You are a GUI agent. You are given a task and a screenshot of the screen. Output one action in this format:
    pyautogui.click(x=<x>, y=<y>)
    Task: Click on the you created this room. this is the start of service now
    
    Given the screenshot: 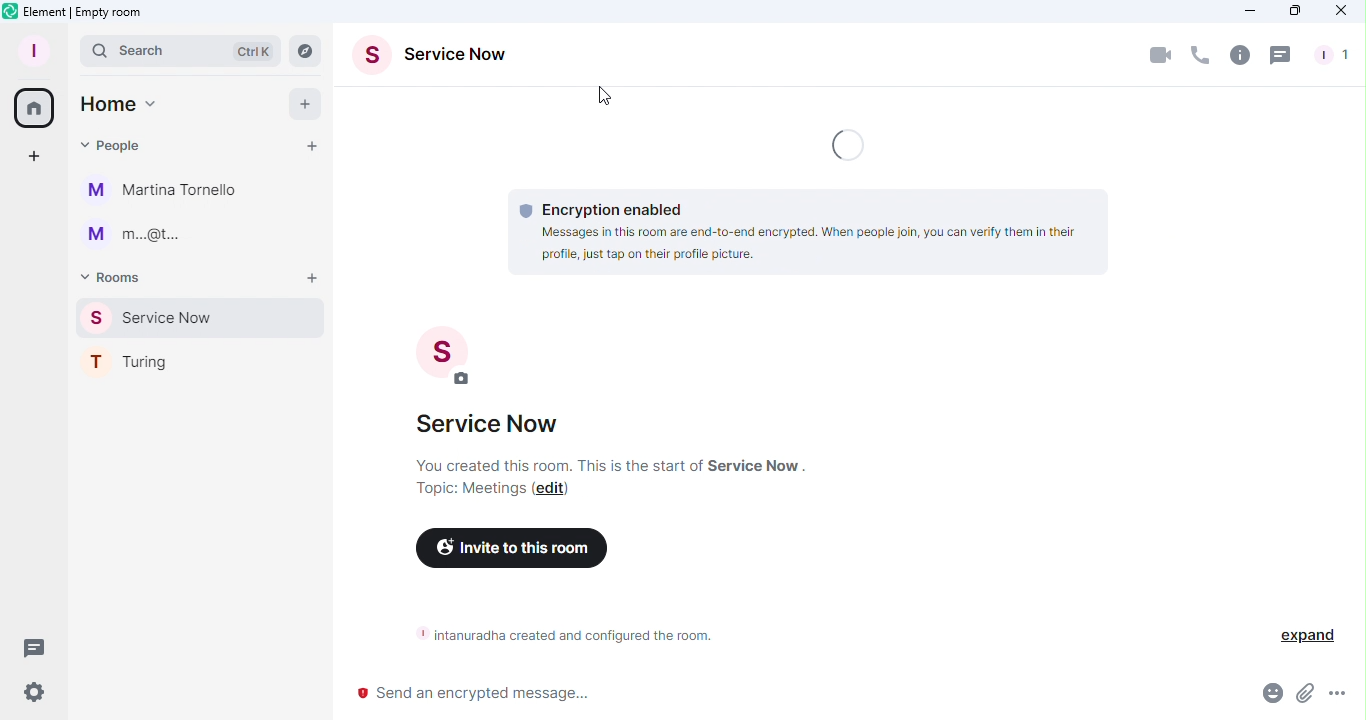 What is the action you would take?
    pyautogui.click(x=596, y=464)
    